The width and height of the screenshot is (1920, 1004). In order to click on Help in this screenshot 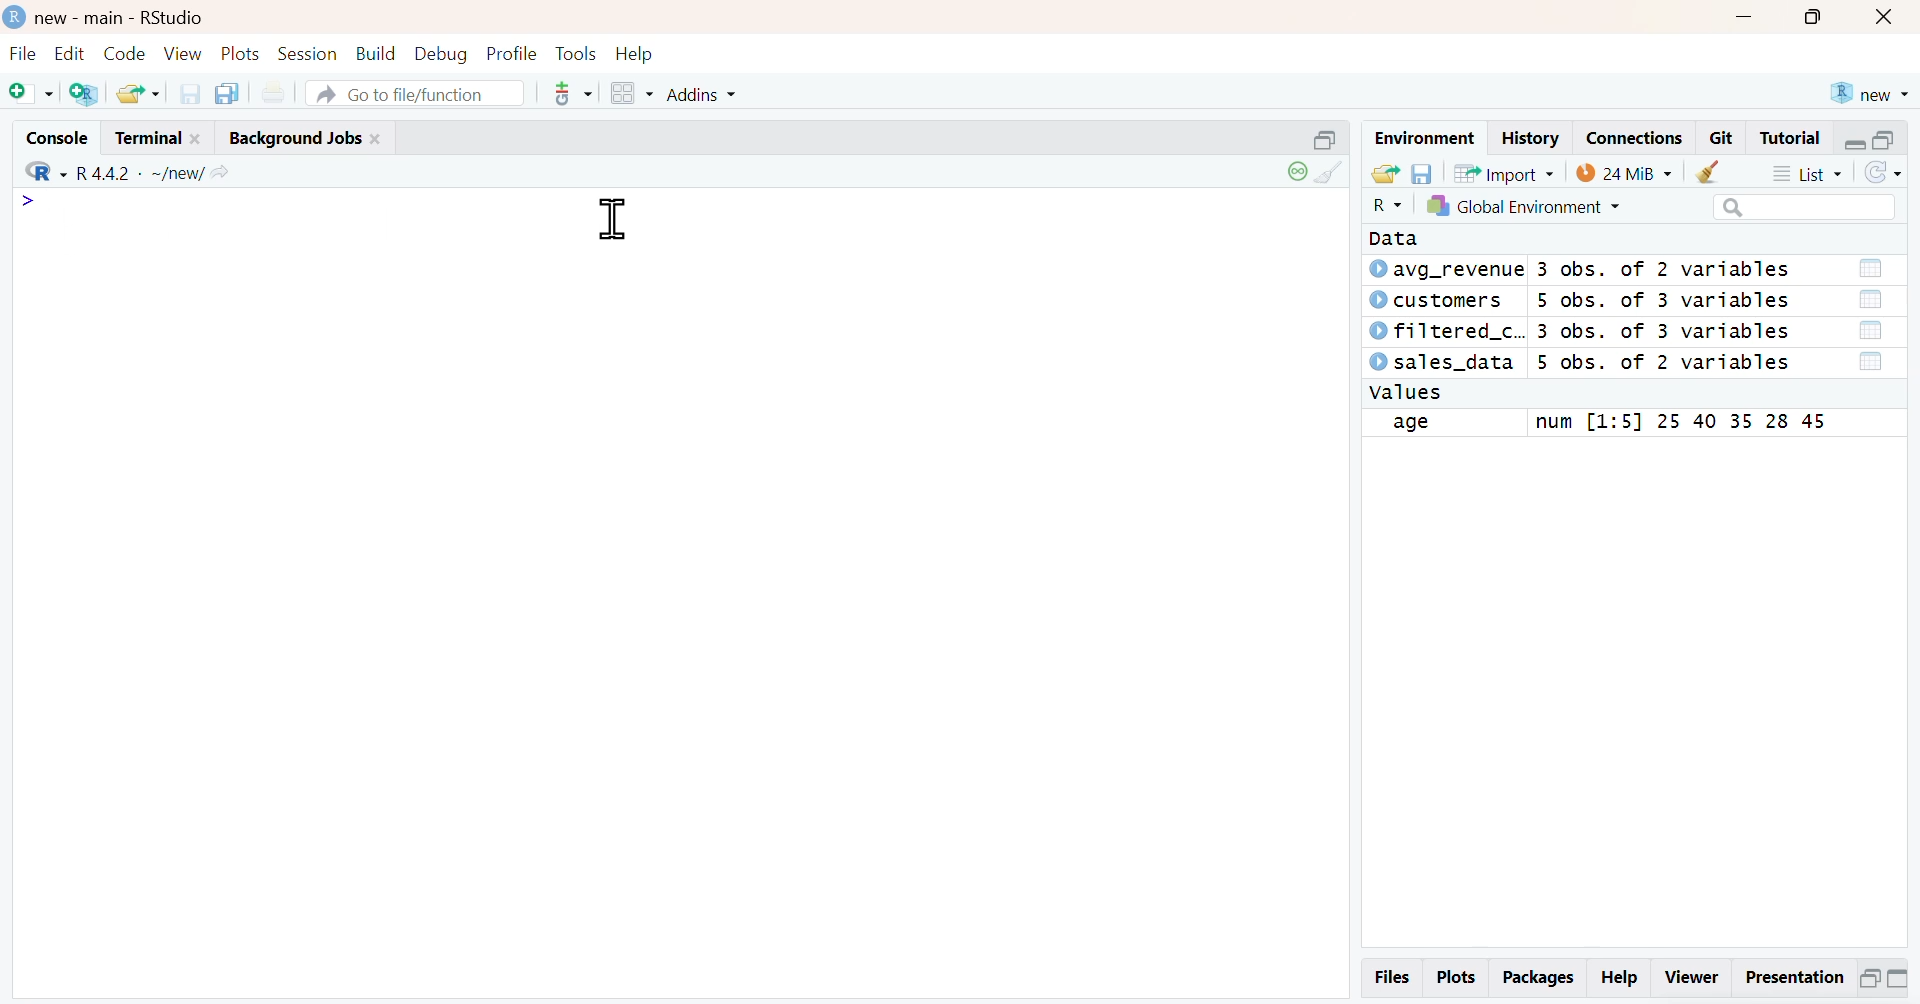, I will do `click(1618, 980)`.